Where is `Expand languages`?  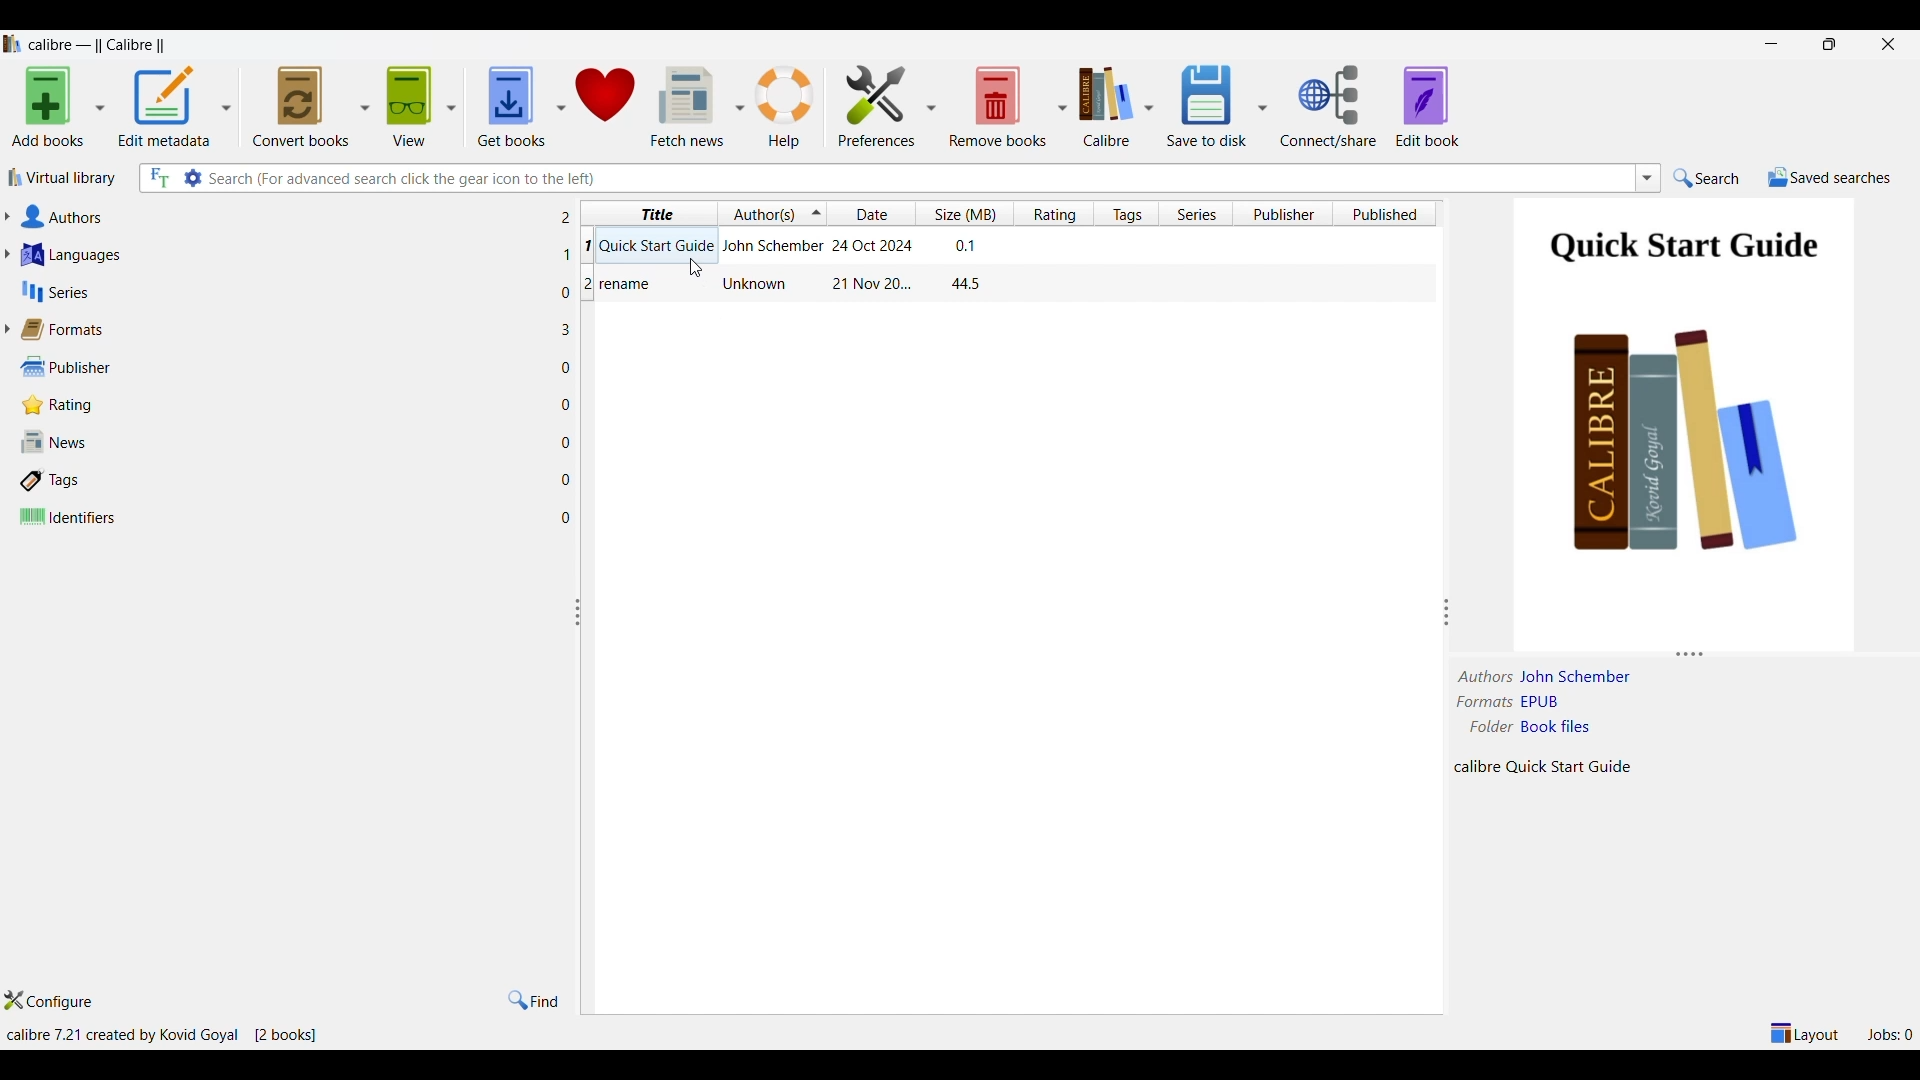 Expand languages is located at coordinates (7, 254).